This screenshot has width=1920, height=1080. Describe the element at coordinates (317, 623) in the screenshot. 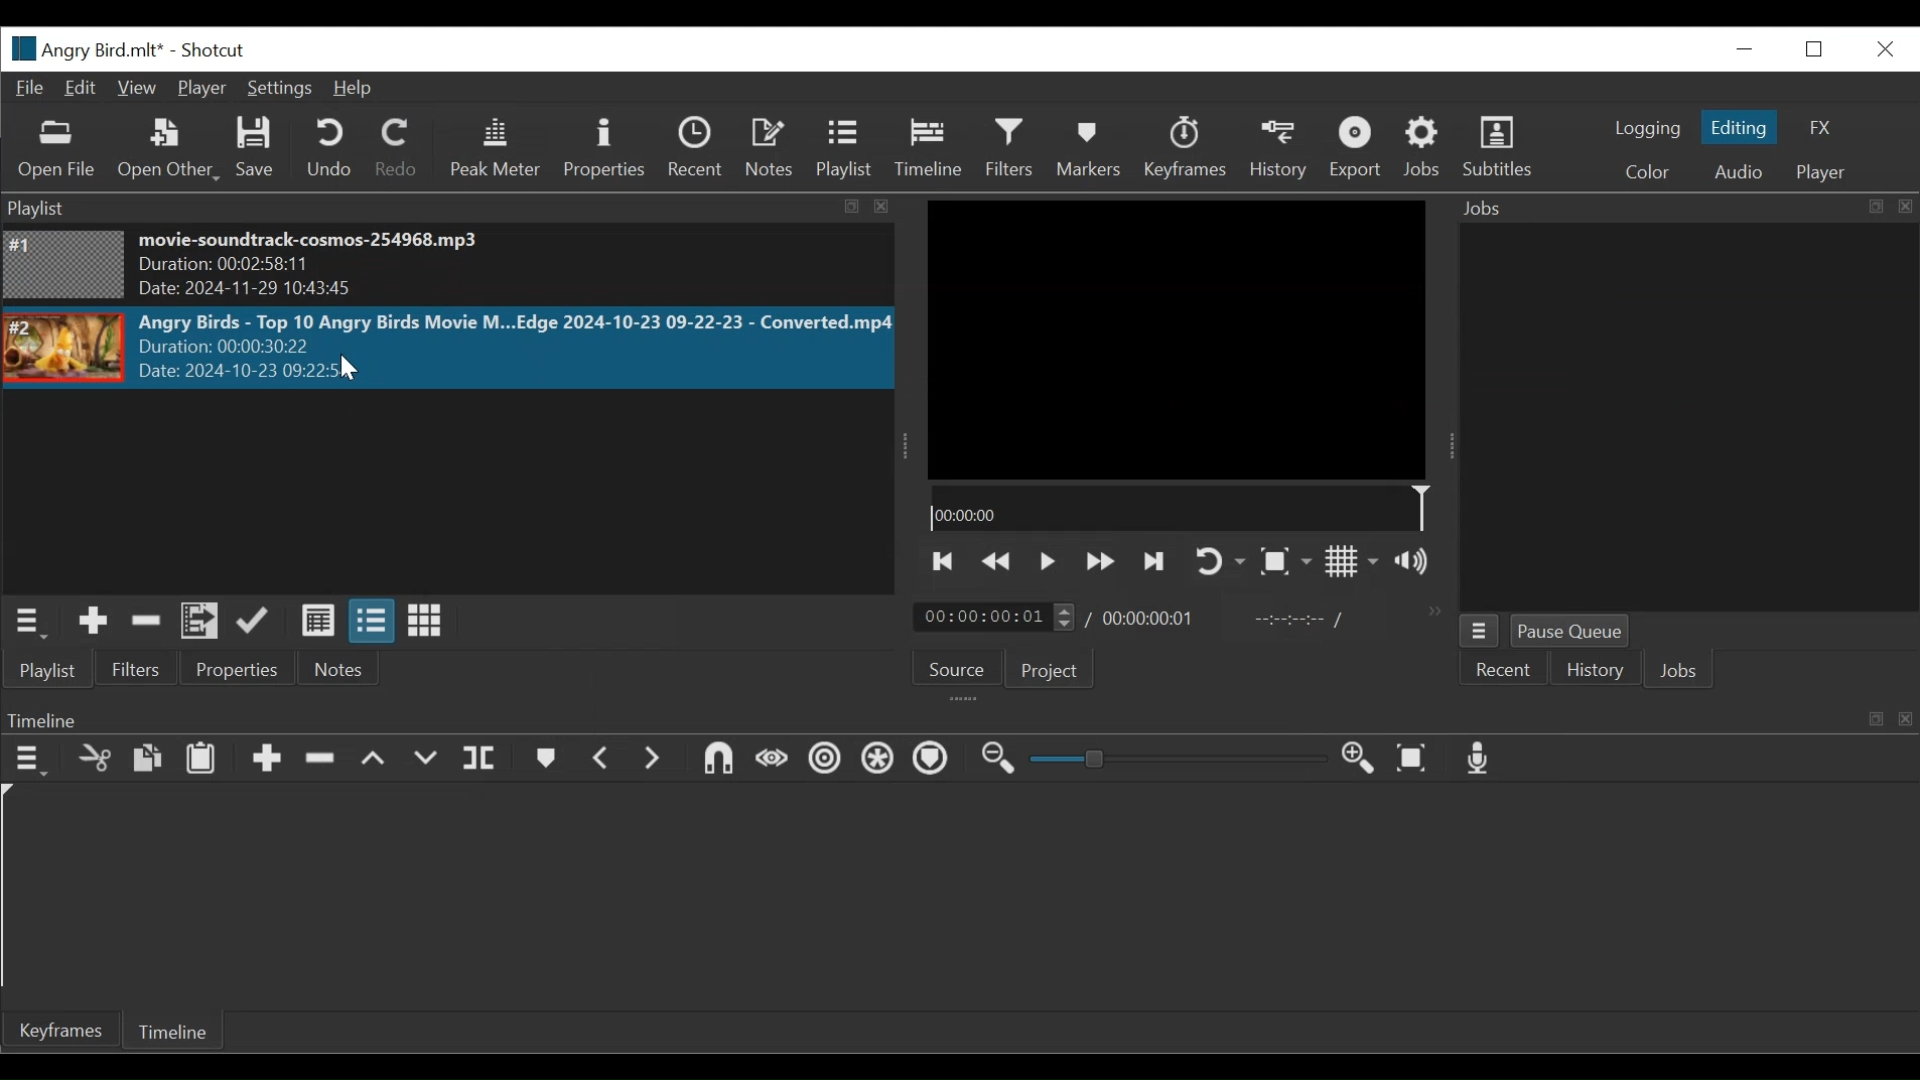

I see `View as details` at that location.